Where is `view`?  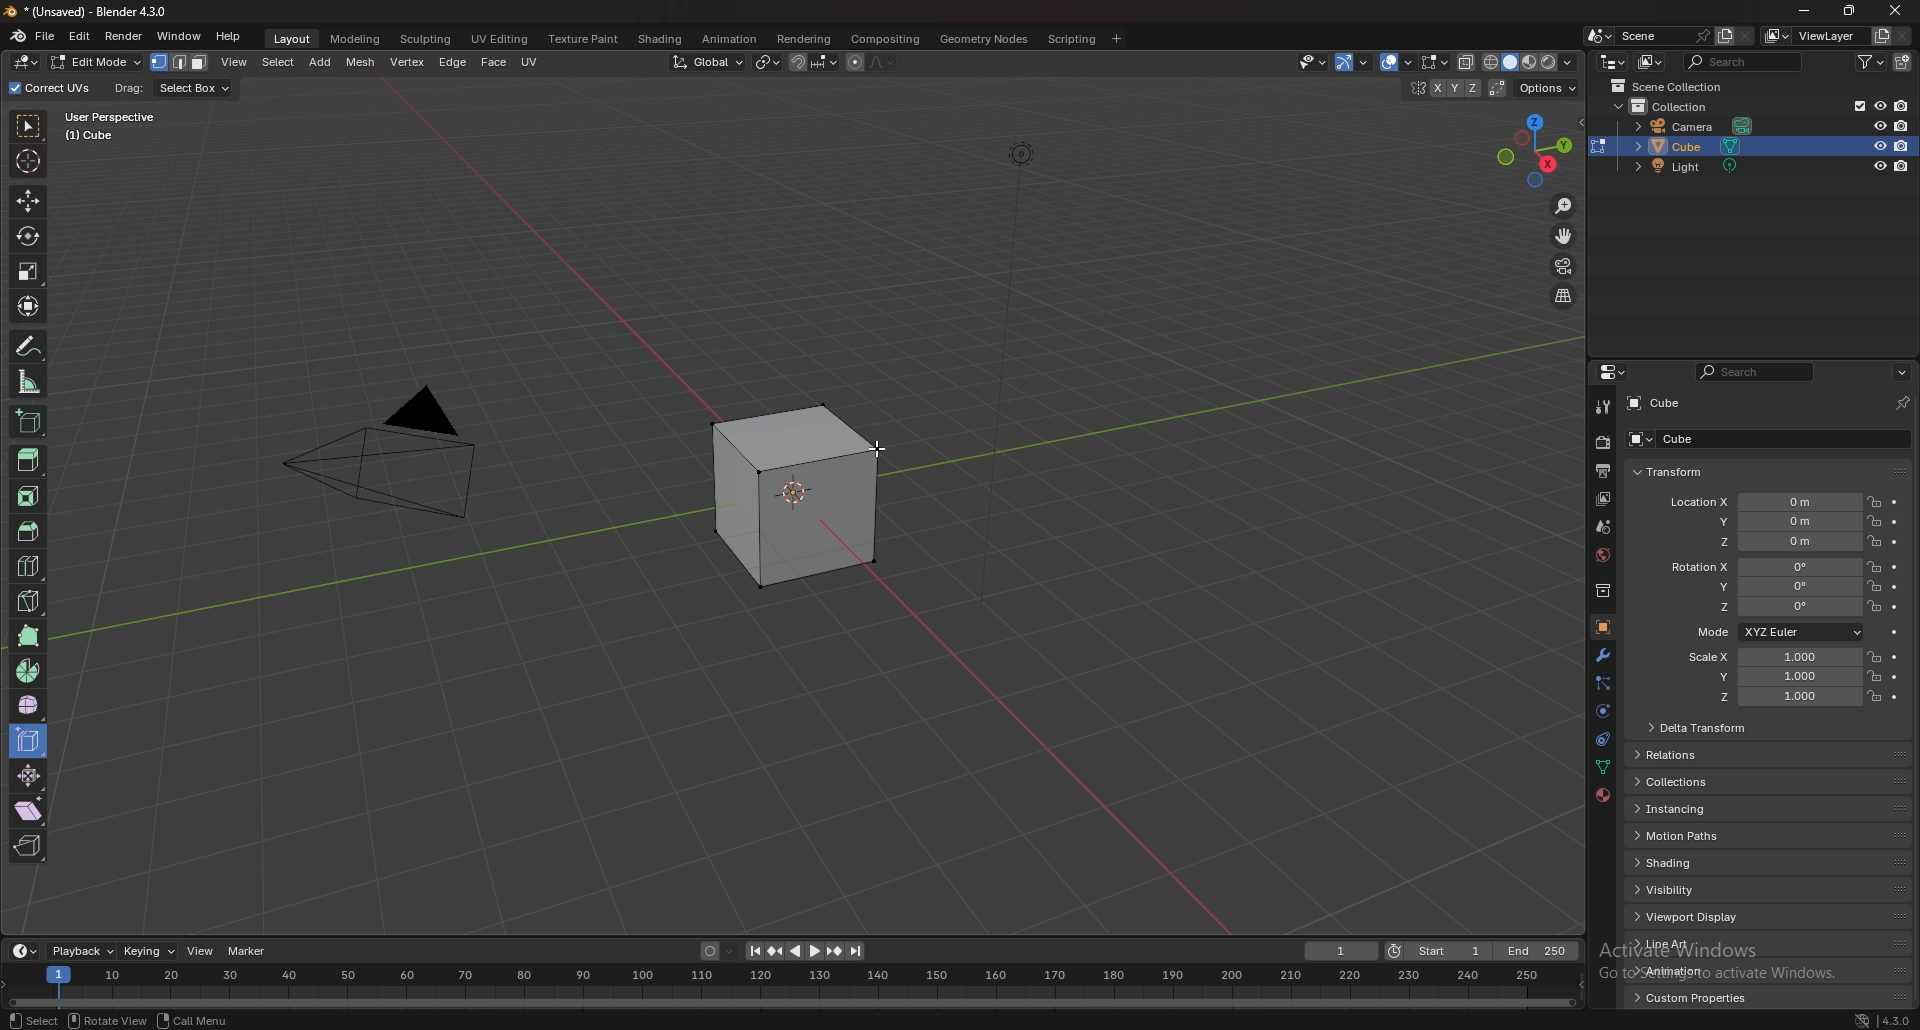
view is located at coordinates (200, 949).